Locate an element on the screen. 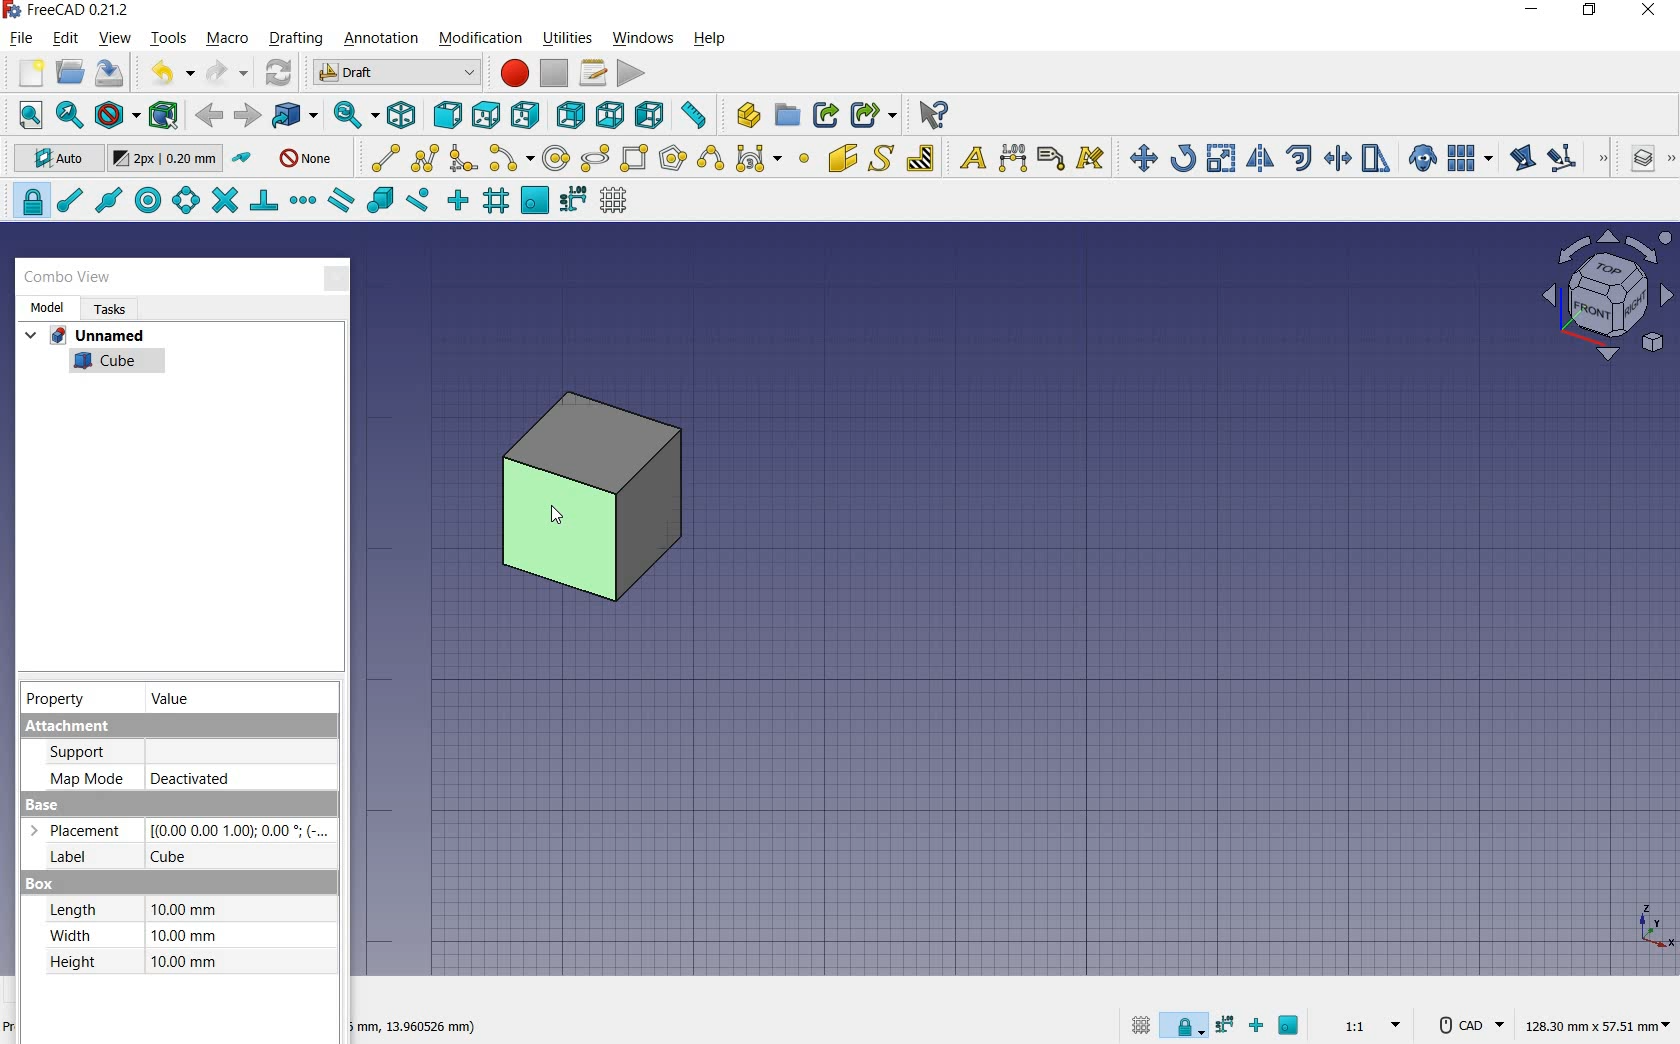 The width and height of the screenshot is (1680, 1044). Map mode is located at coordinates (86, 777).